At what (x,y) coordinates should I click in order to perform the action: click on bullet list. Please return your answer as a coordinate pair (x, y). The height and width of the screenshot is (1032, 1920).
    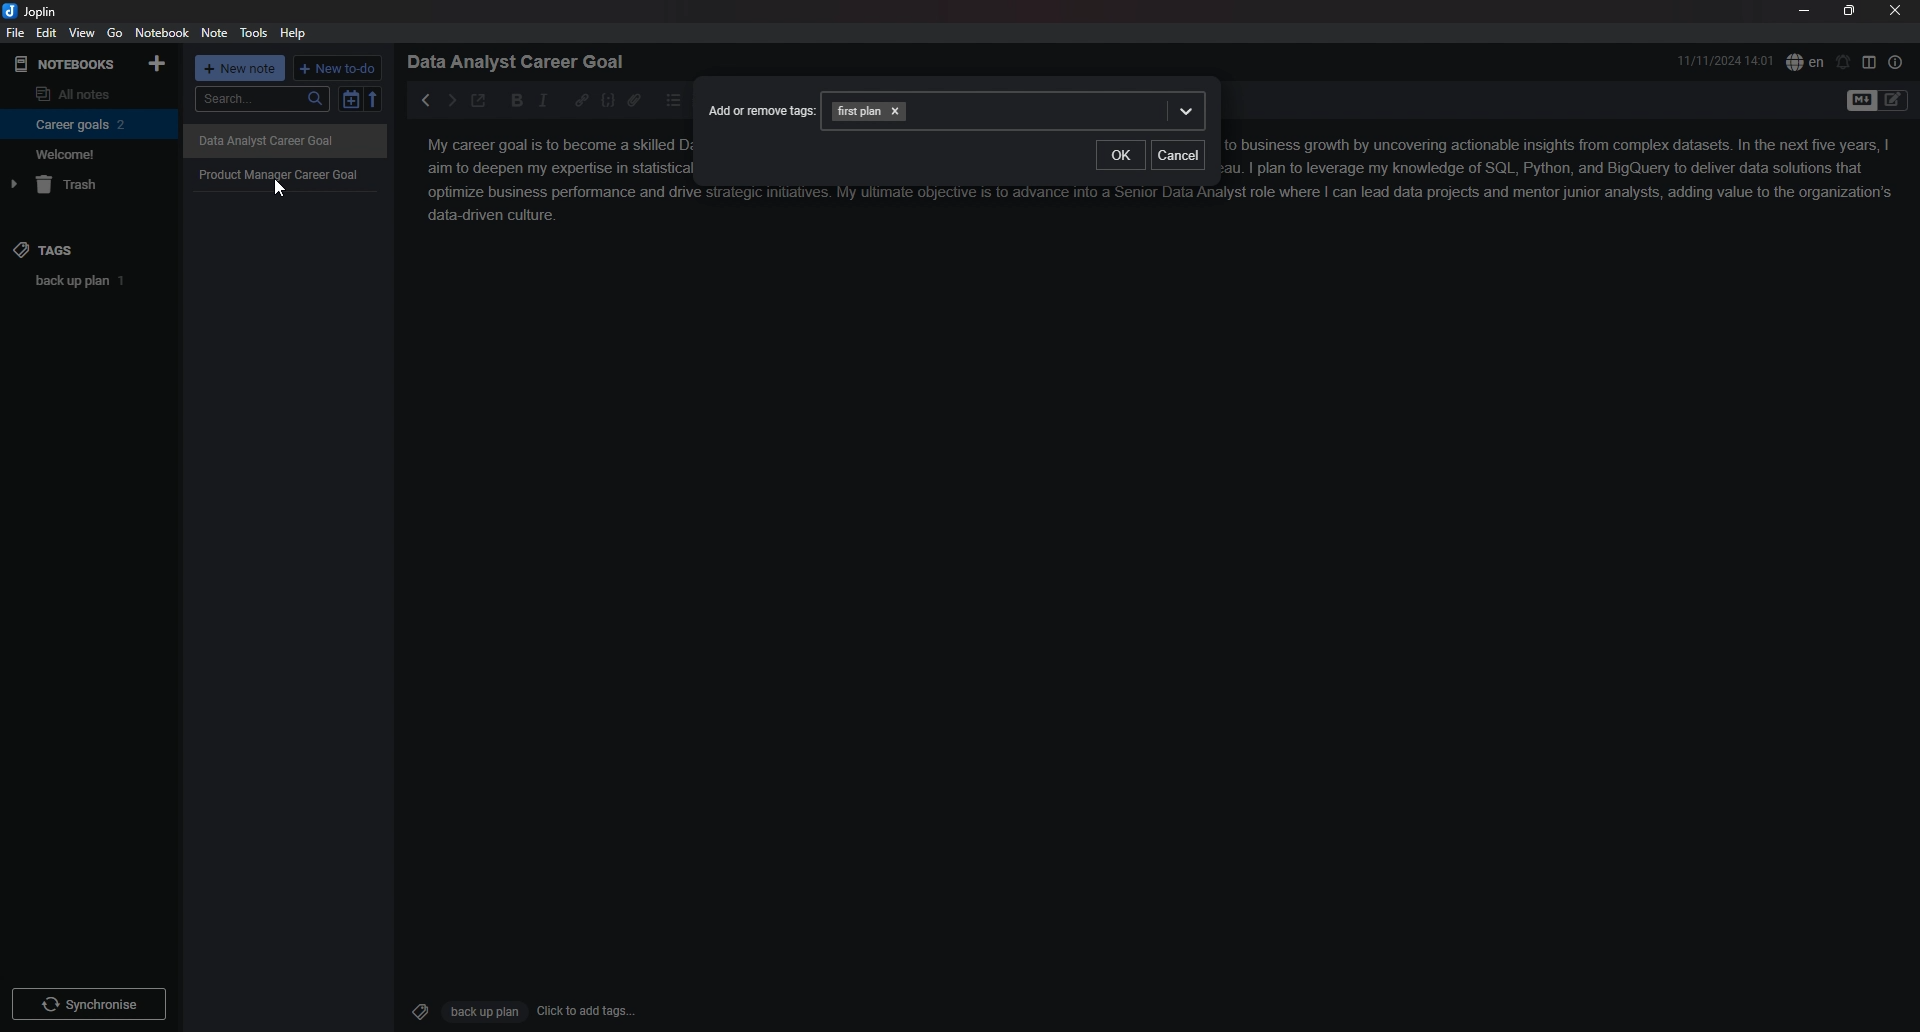
    Looking at the image, I should click on (673, 101).